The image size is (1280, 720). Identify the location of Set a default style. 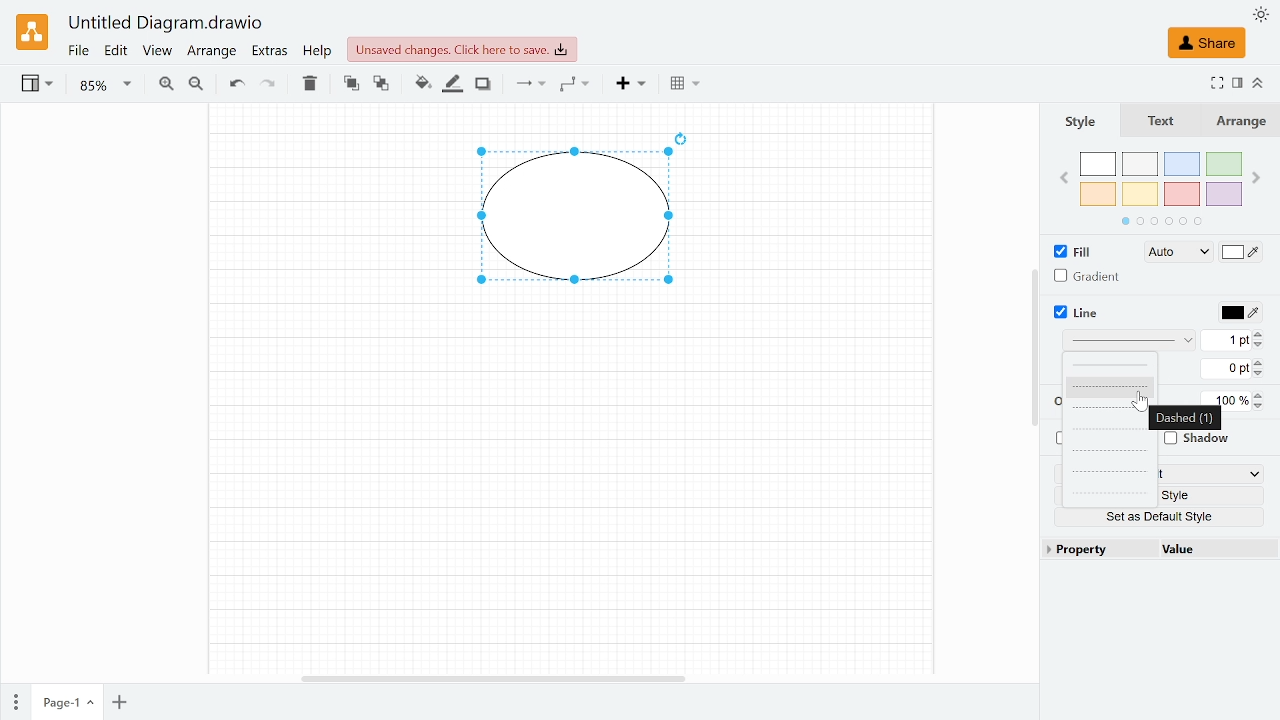
(1163, 516).